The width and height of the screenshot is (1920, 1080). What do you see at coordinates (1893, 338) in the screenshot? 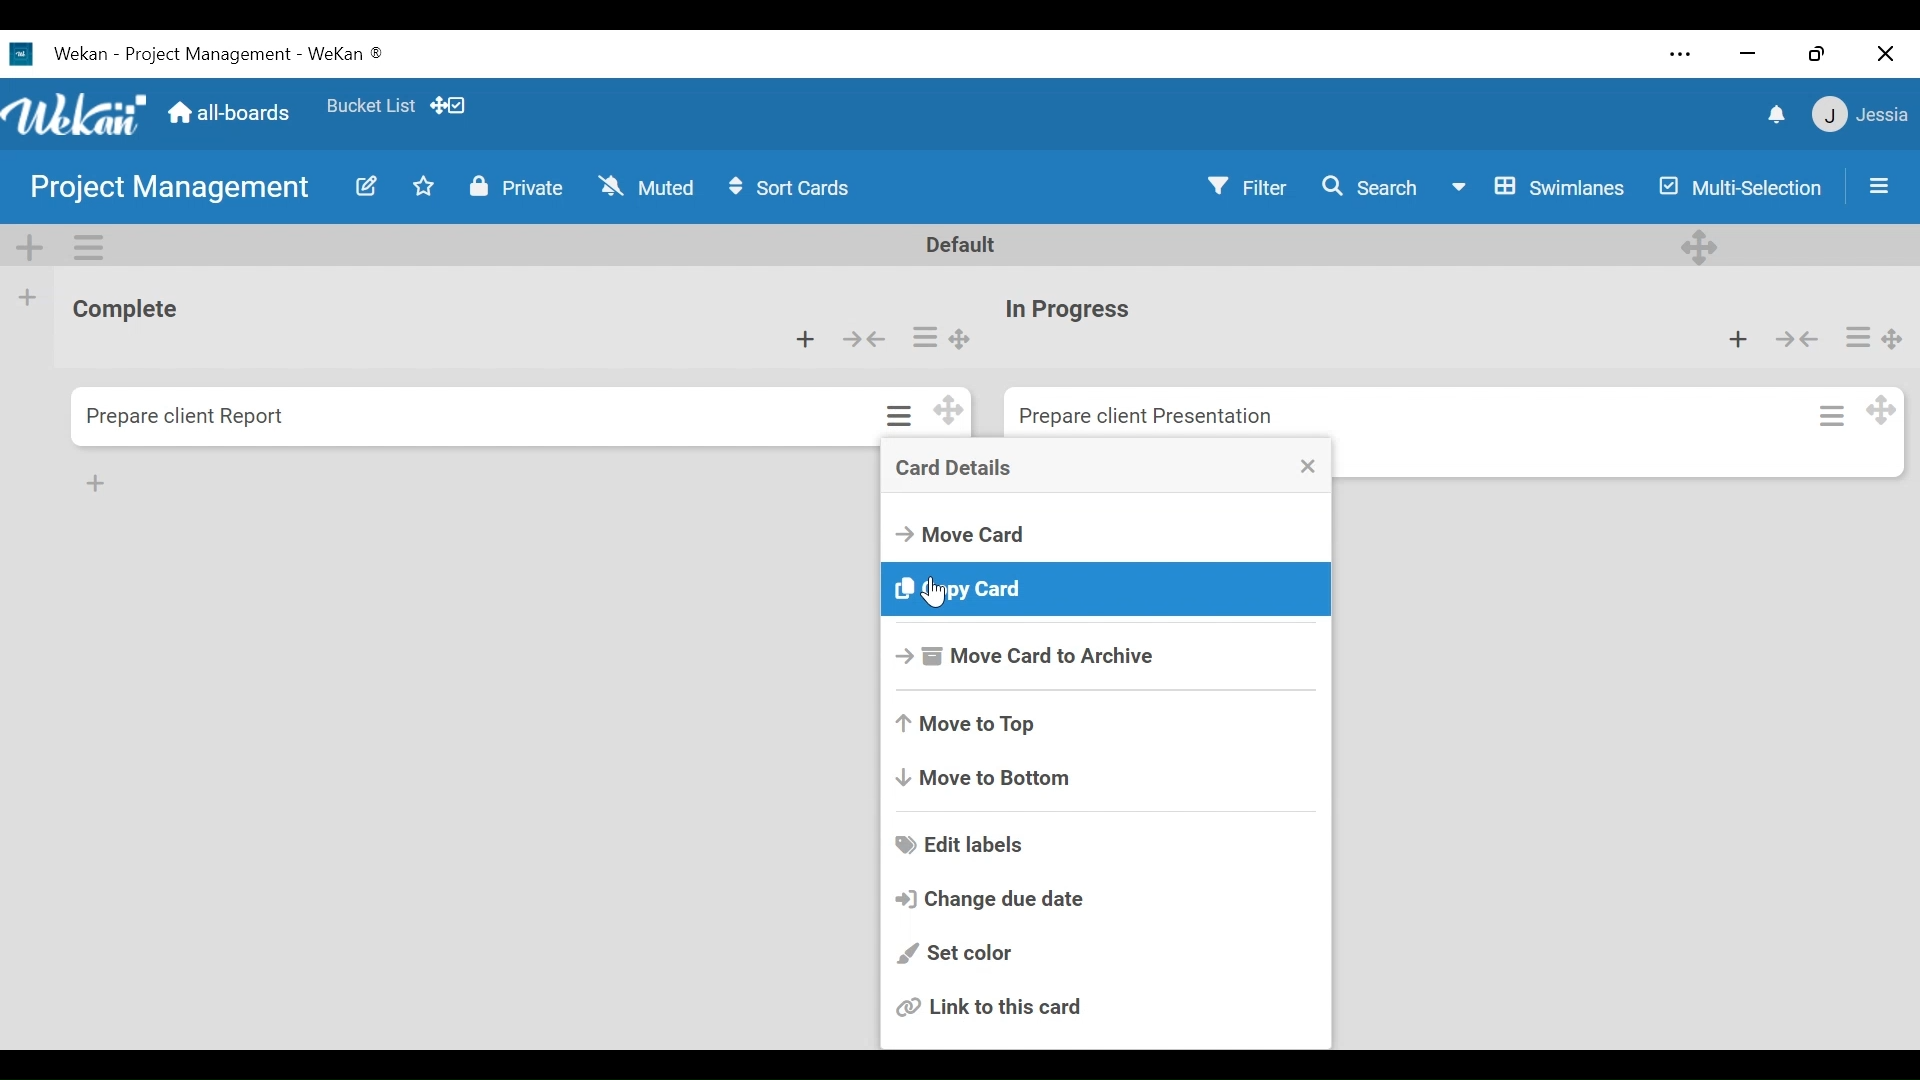
I see `Desktop drag handle` at bounding box center [1893, 338].